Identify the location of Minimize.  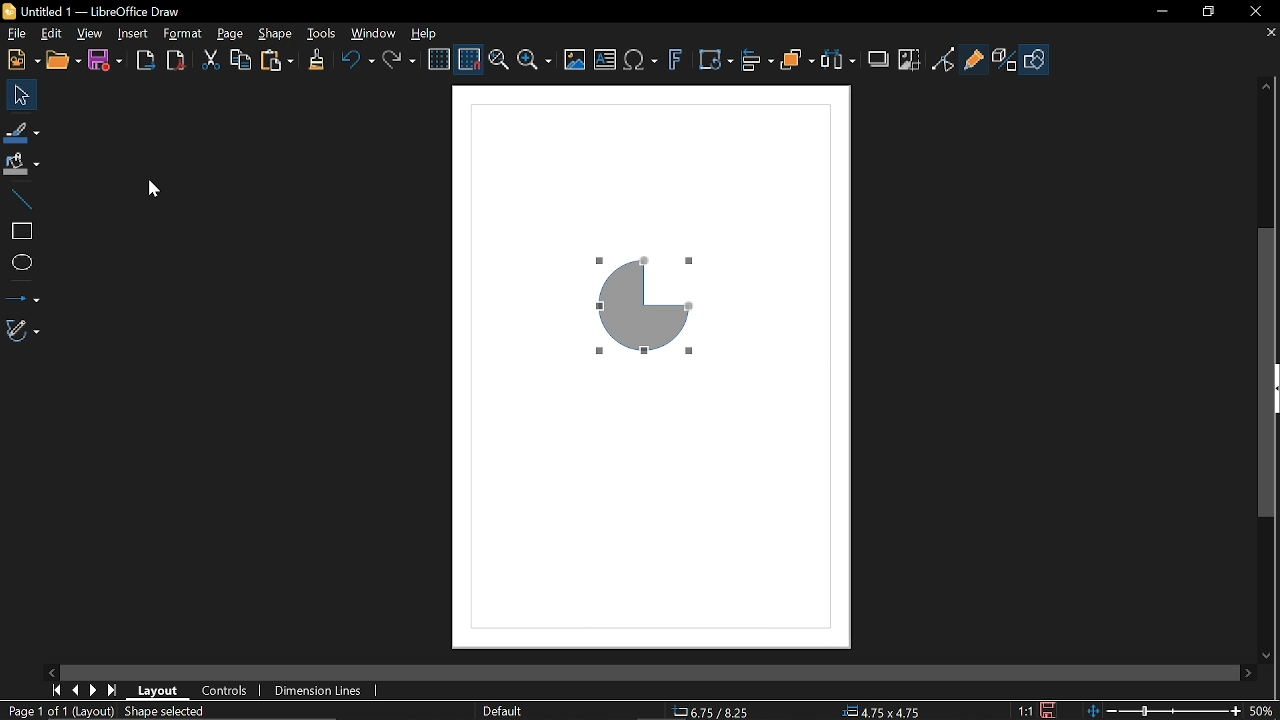
(1162, 13).